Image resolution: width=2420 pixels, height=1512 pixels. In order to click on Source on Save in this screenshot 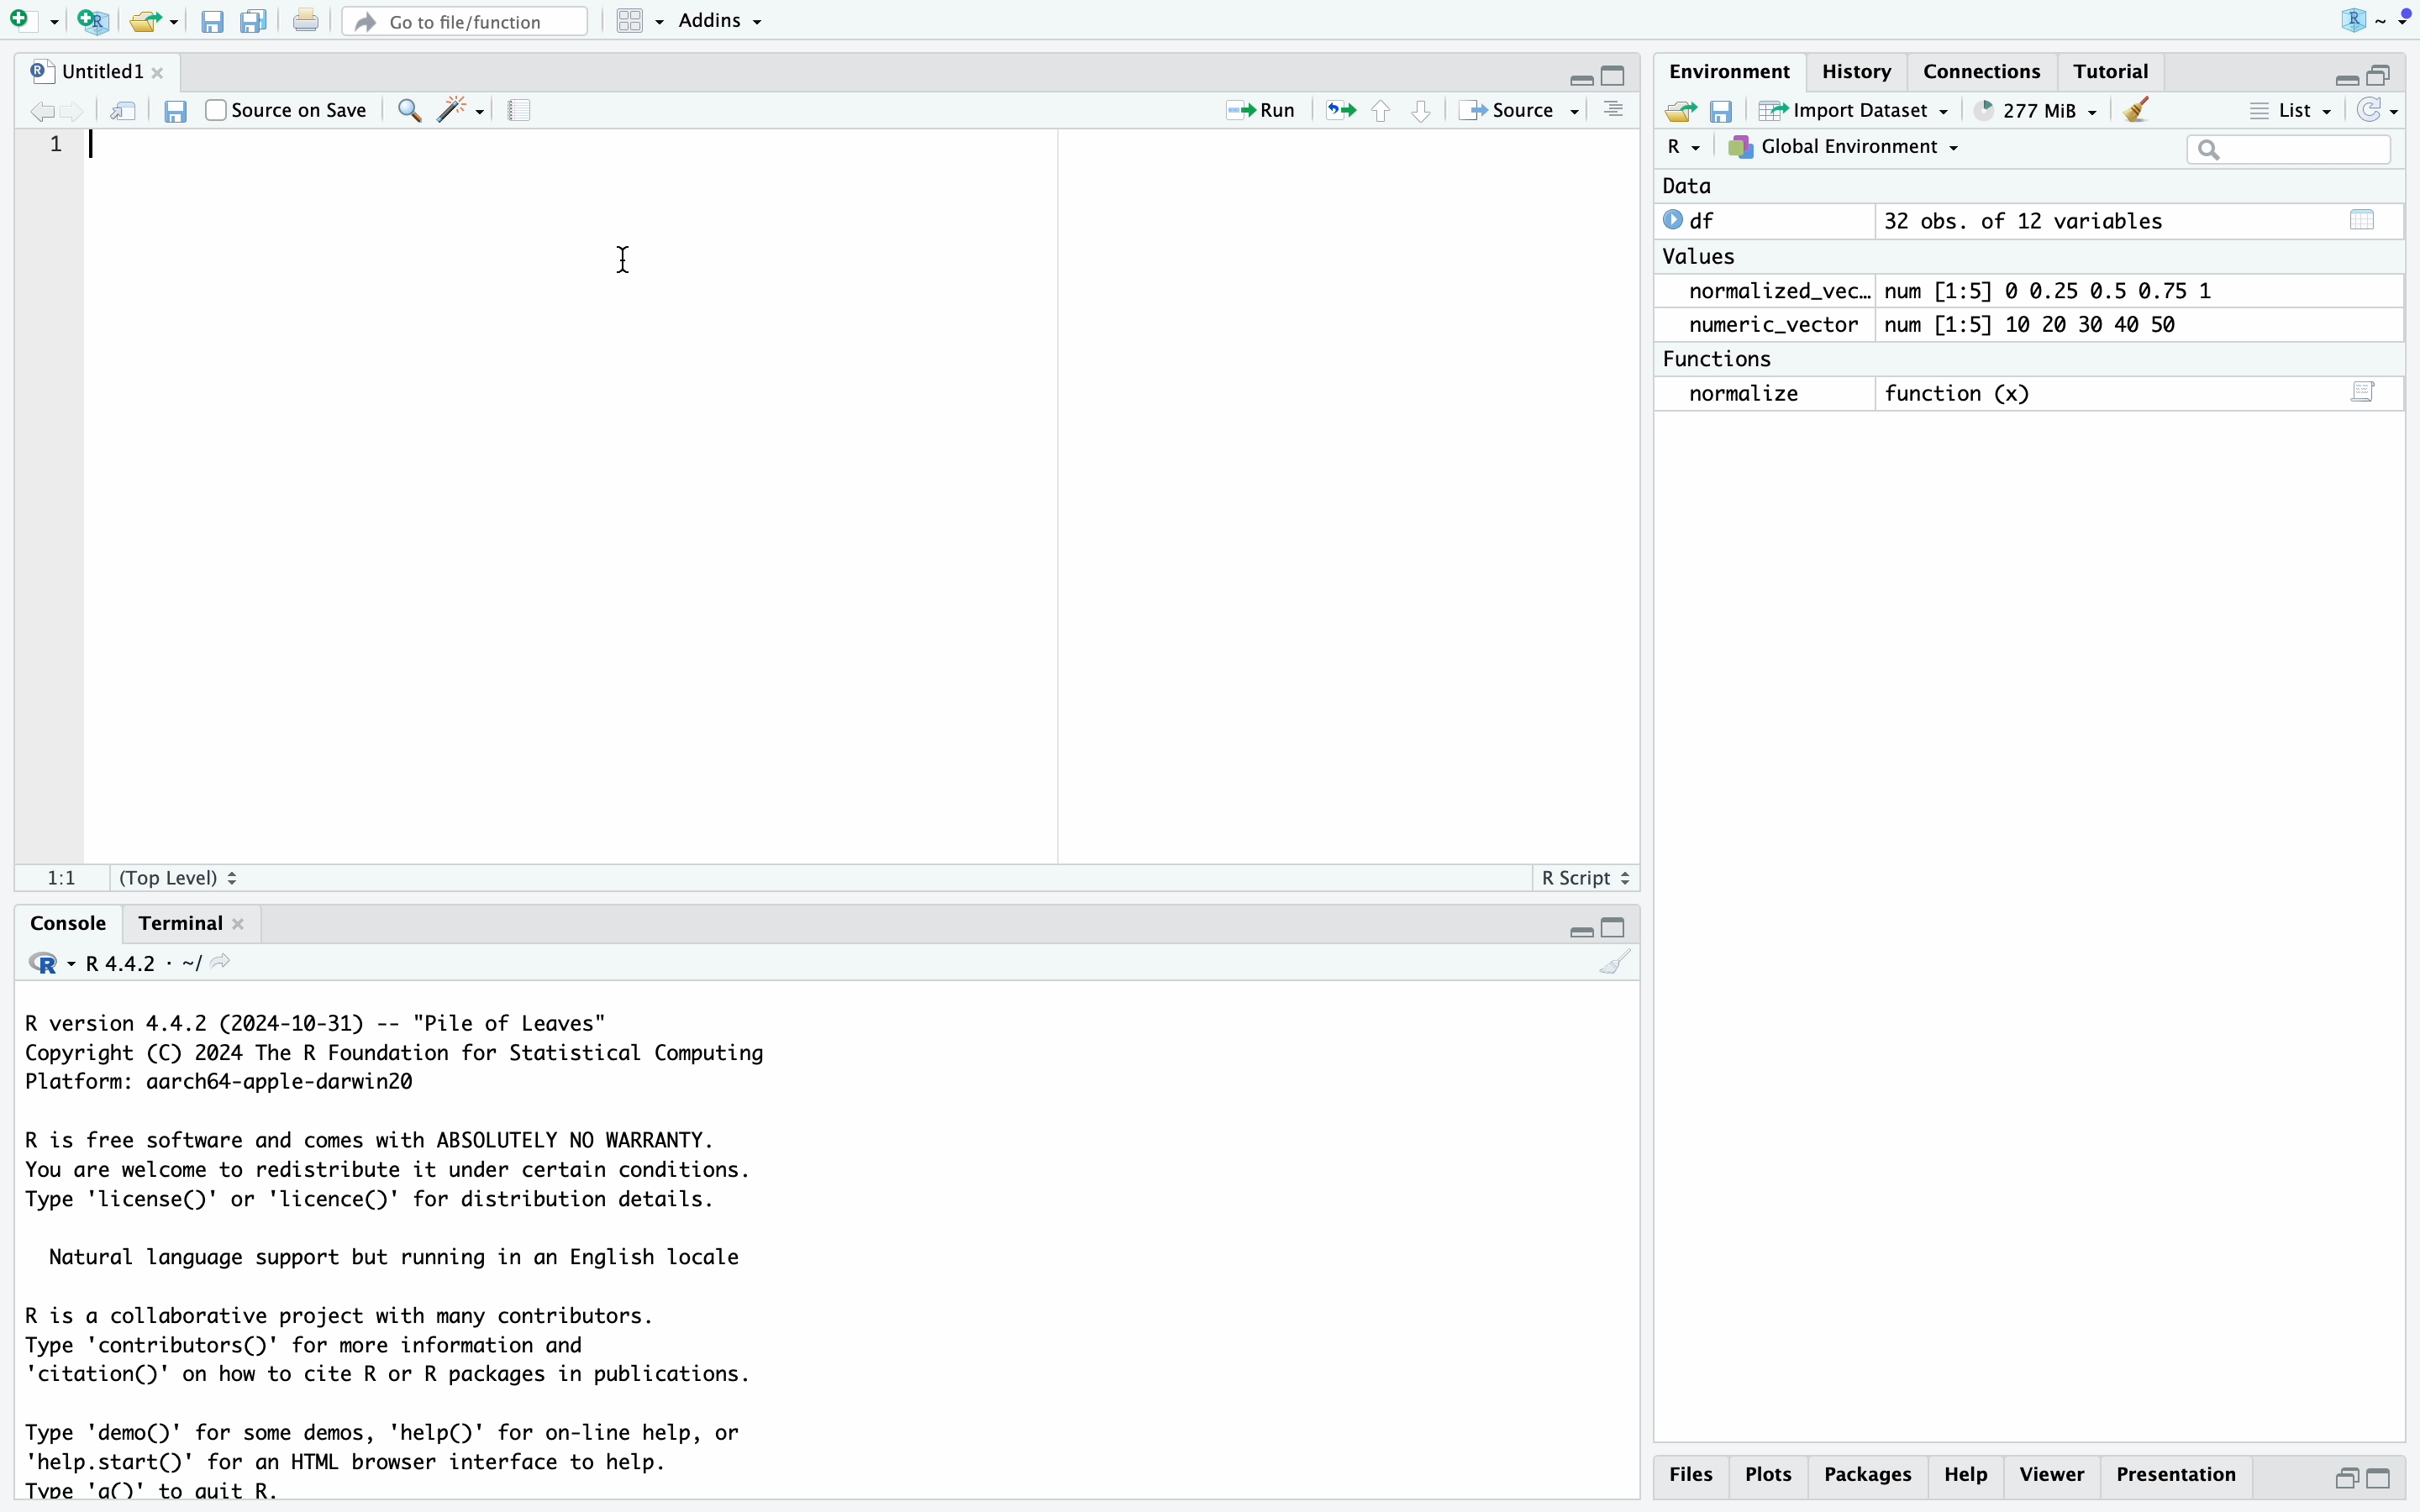, I will do `click(289, 109)`.